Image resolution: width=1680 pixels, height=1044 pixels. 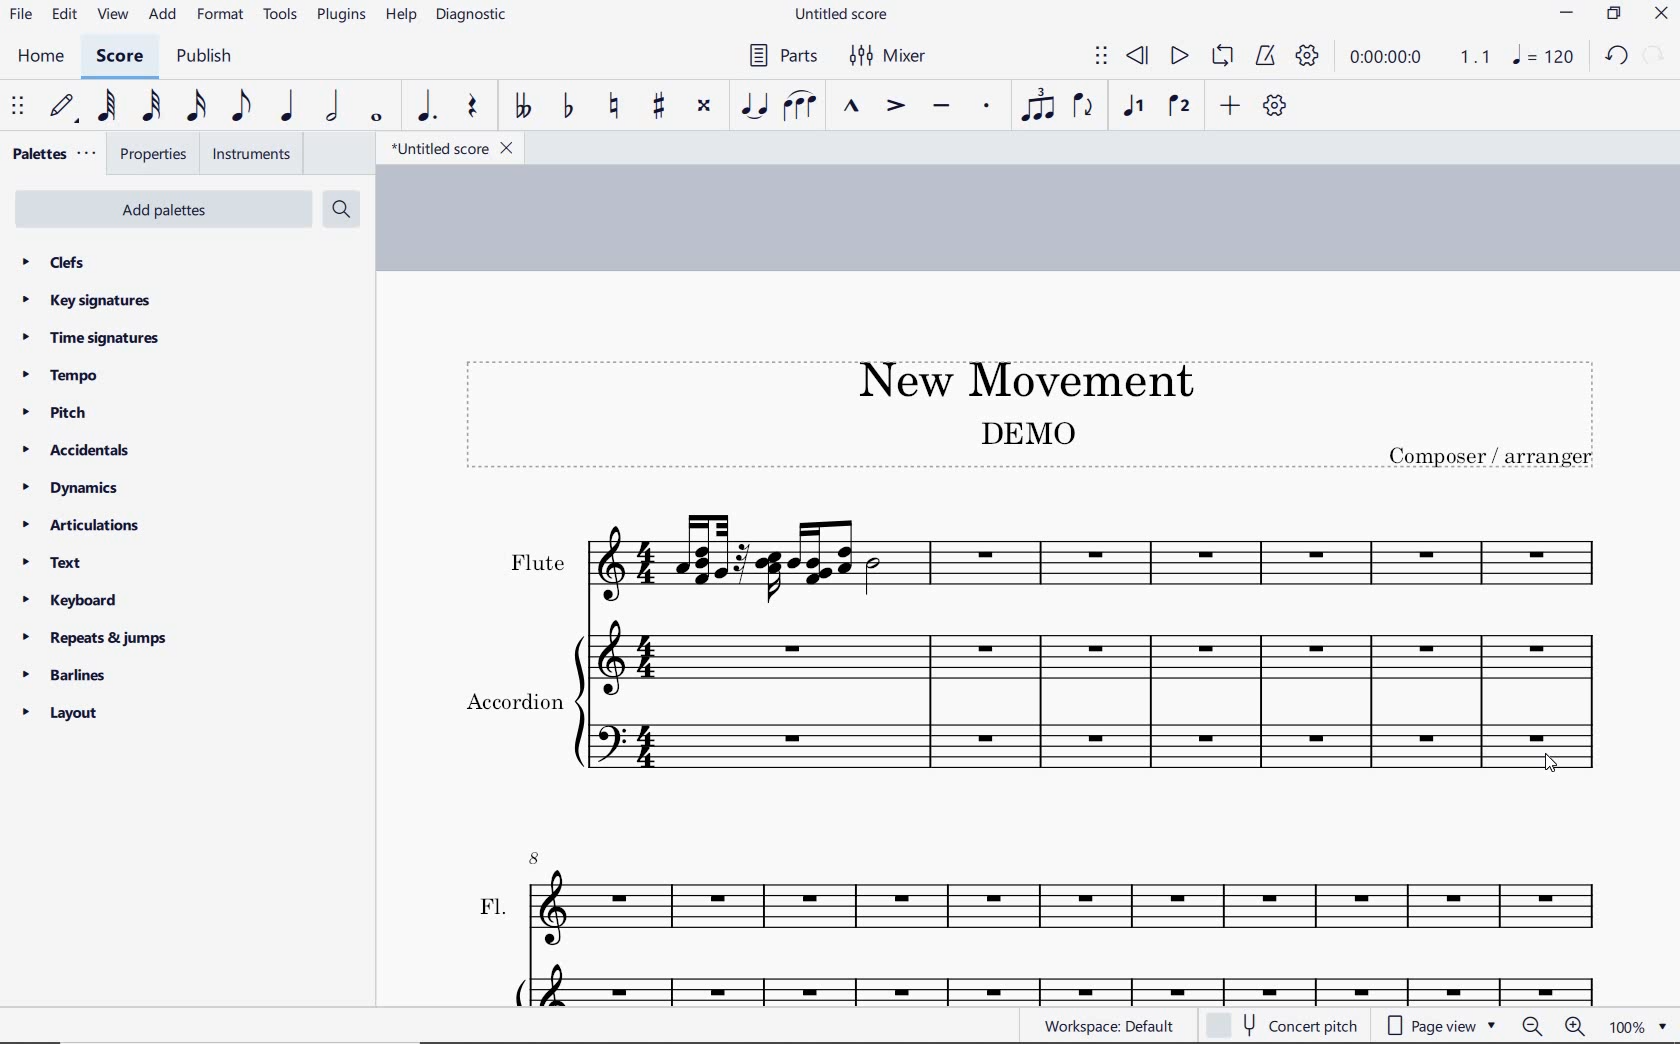 What do you see at coordinates (120, 59) in the screenshot?
I see `score` at bounding box center [120, 59].